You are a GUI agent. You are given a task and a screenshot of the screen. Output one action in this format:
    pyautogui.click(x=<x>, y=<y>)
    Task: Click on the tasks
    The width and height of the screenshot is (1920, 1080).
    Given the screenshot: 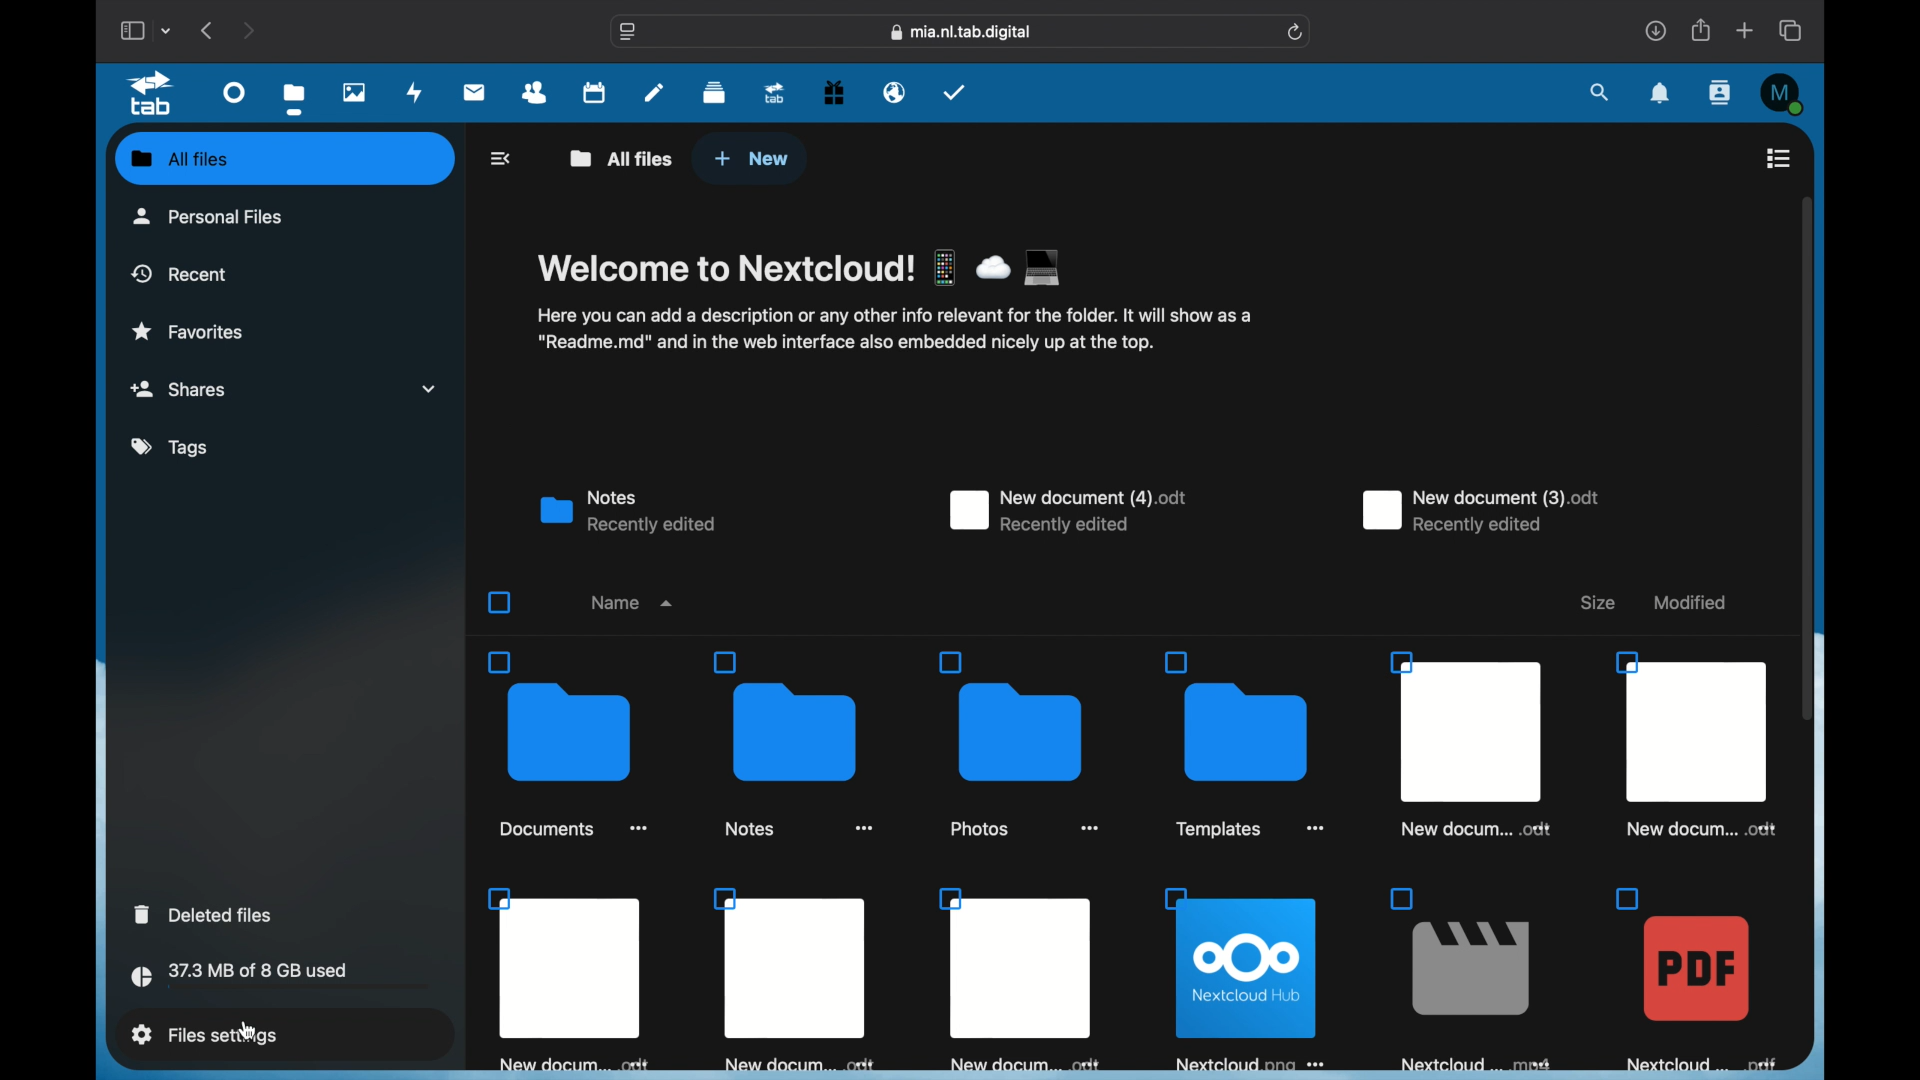 What is the action you would take?
    pyautogui.click(x=954, y=92)
    